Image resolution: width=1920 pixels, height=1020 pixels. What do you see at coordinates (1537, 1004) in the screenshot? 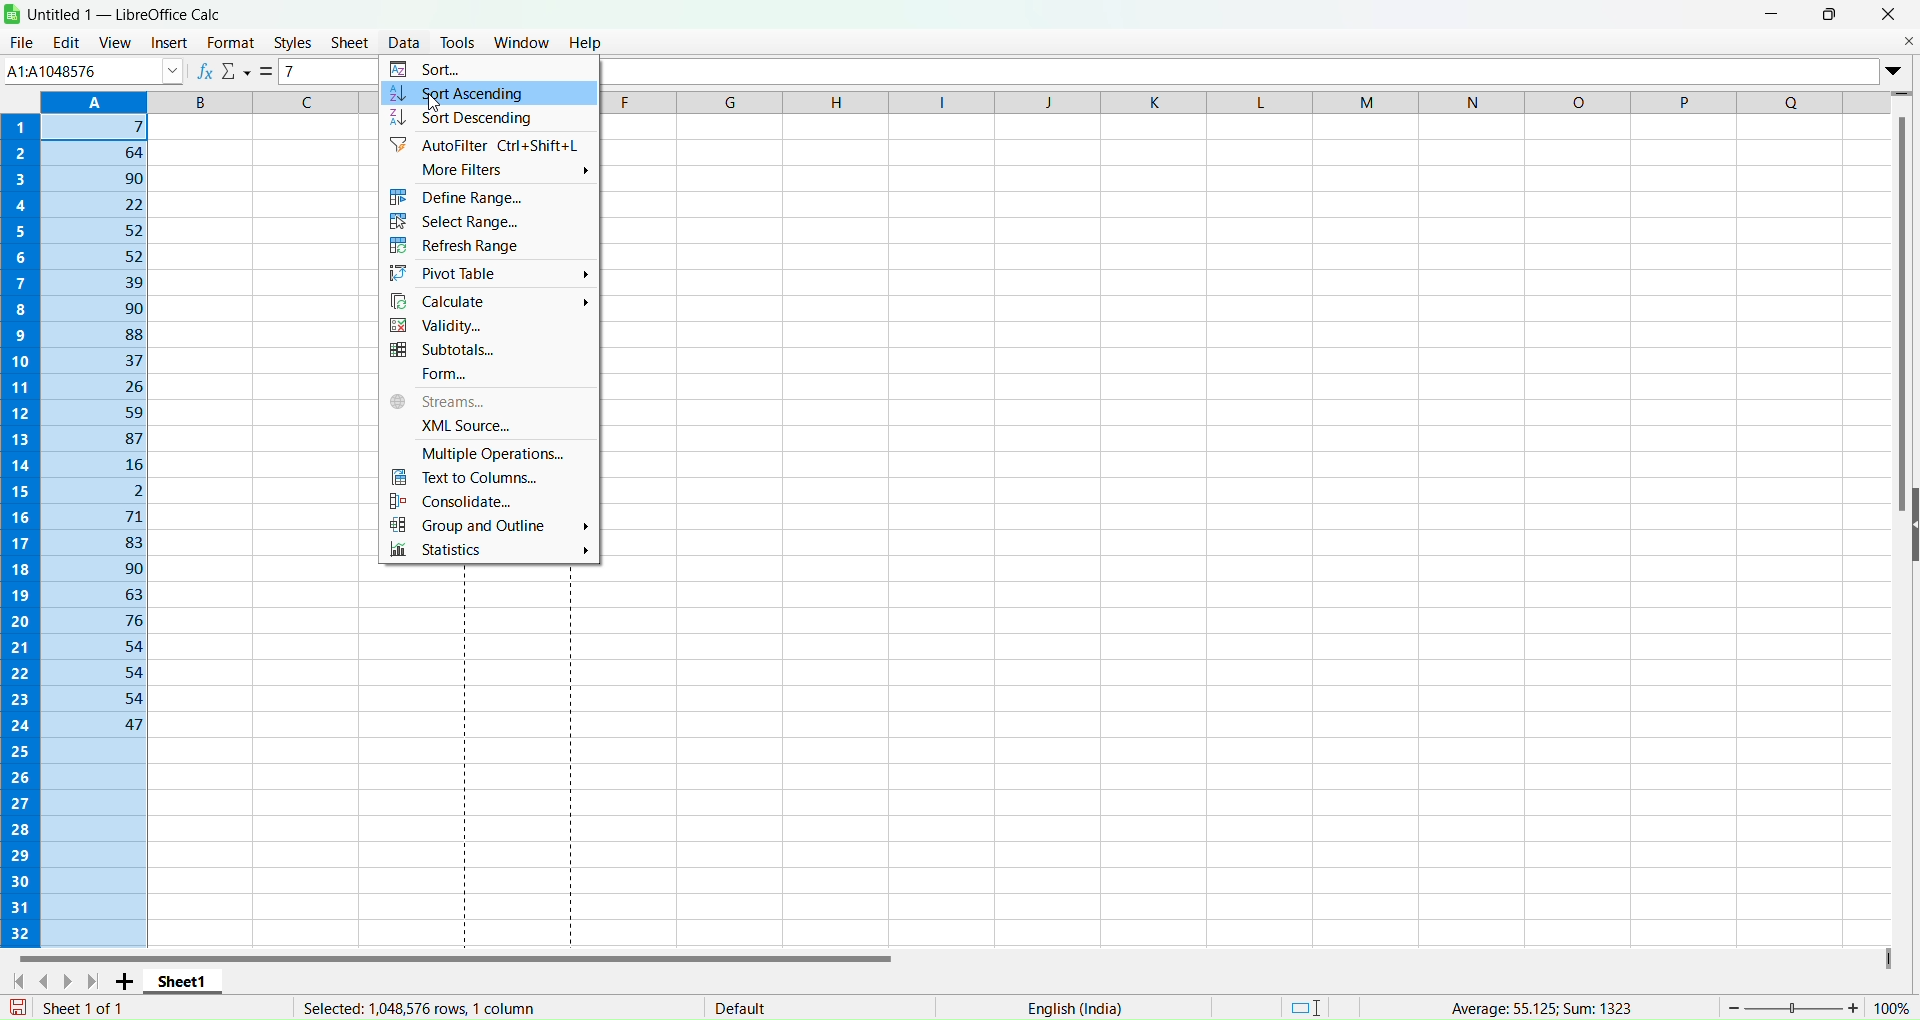
I see `Average and Sum` at bounding box center [1537, 1004].